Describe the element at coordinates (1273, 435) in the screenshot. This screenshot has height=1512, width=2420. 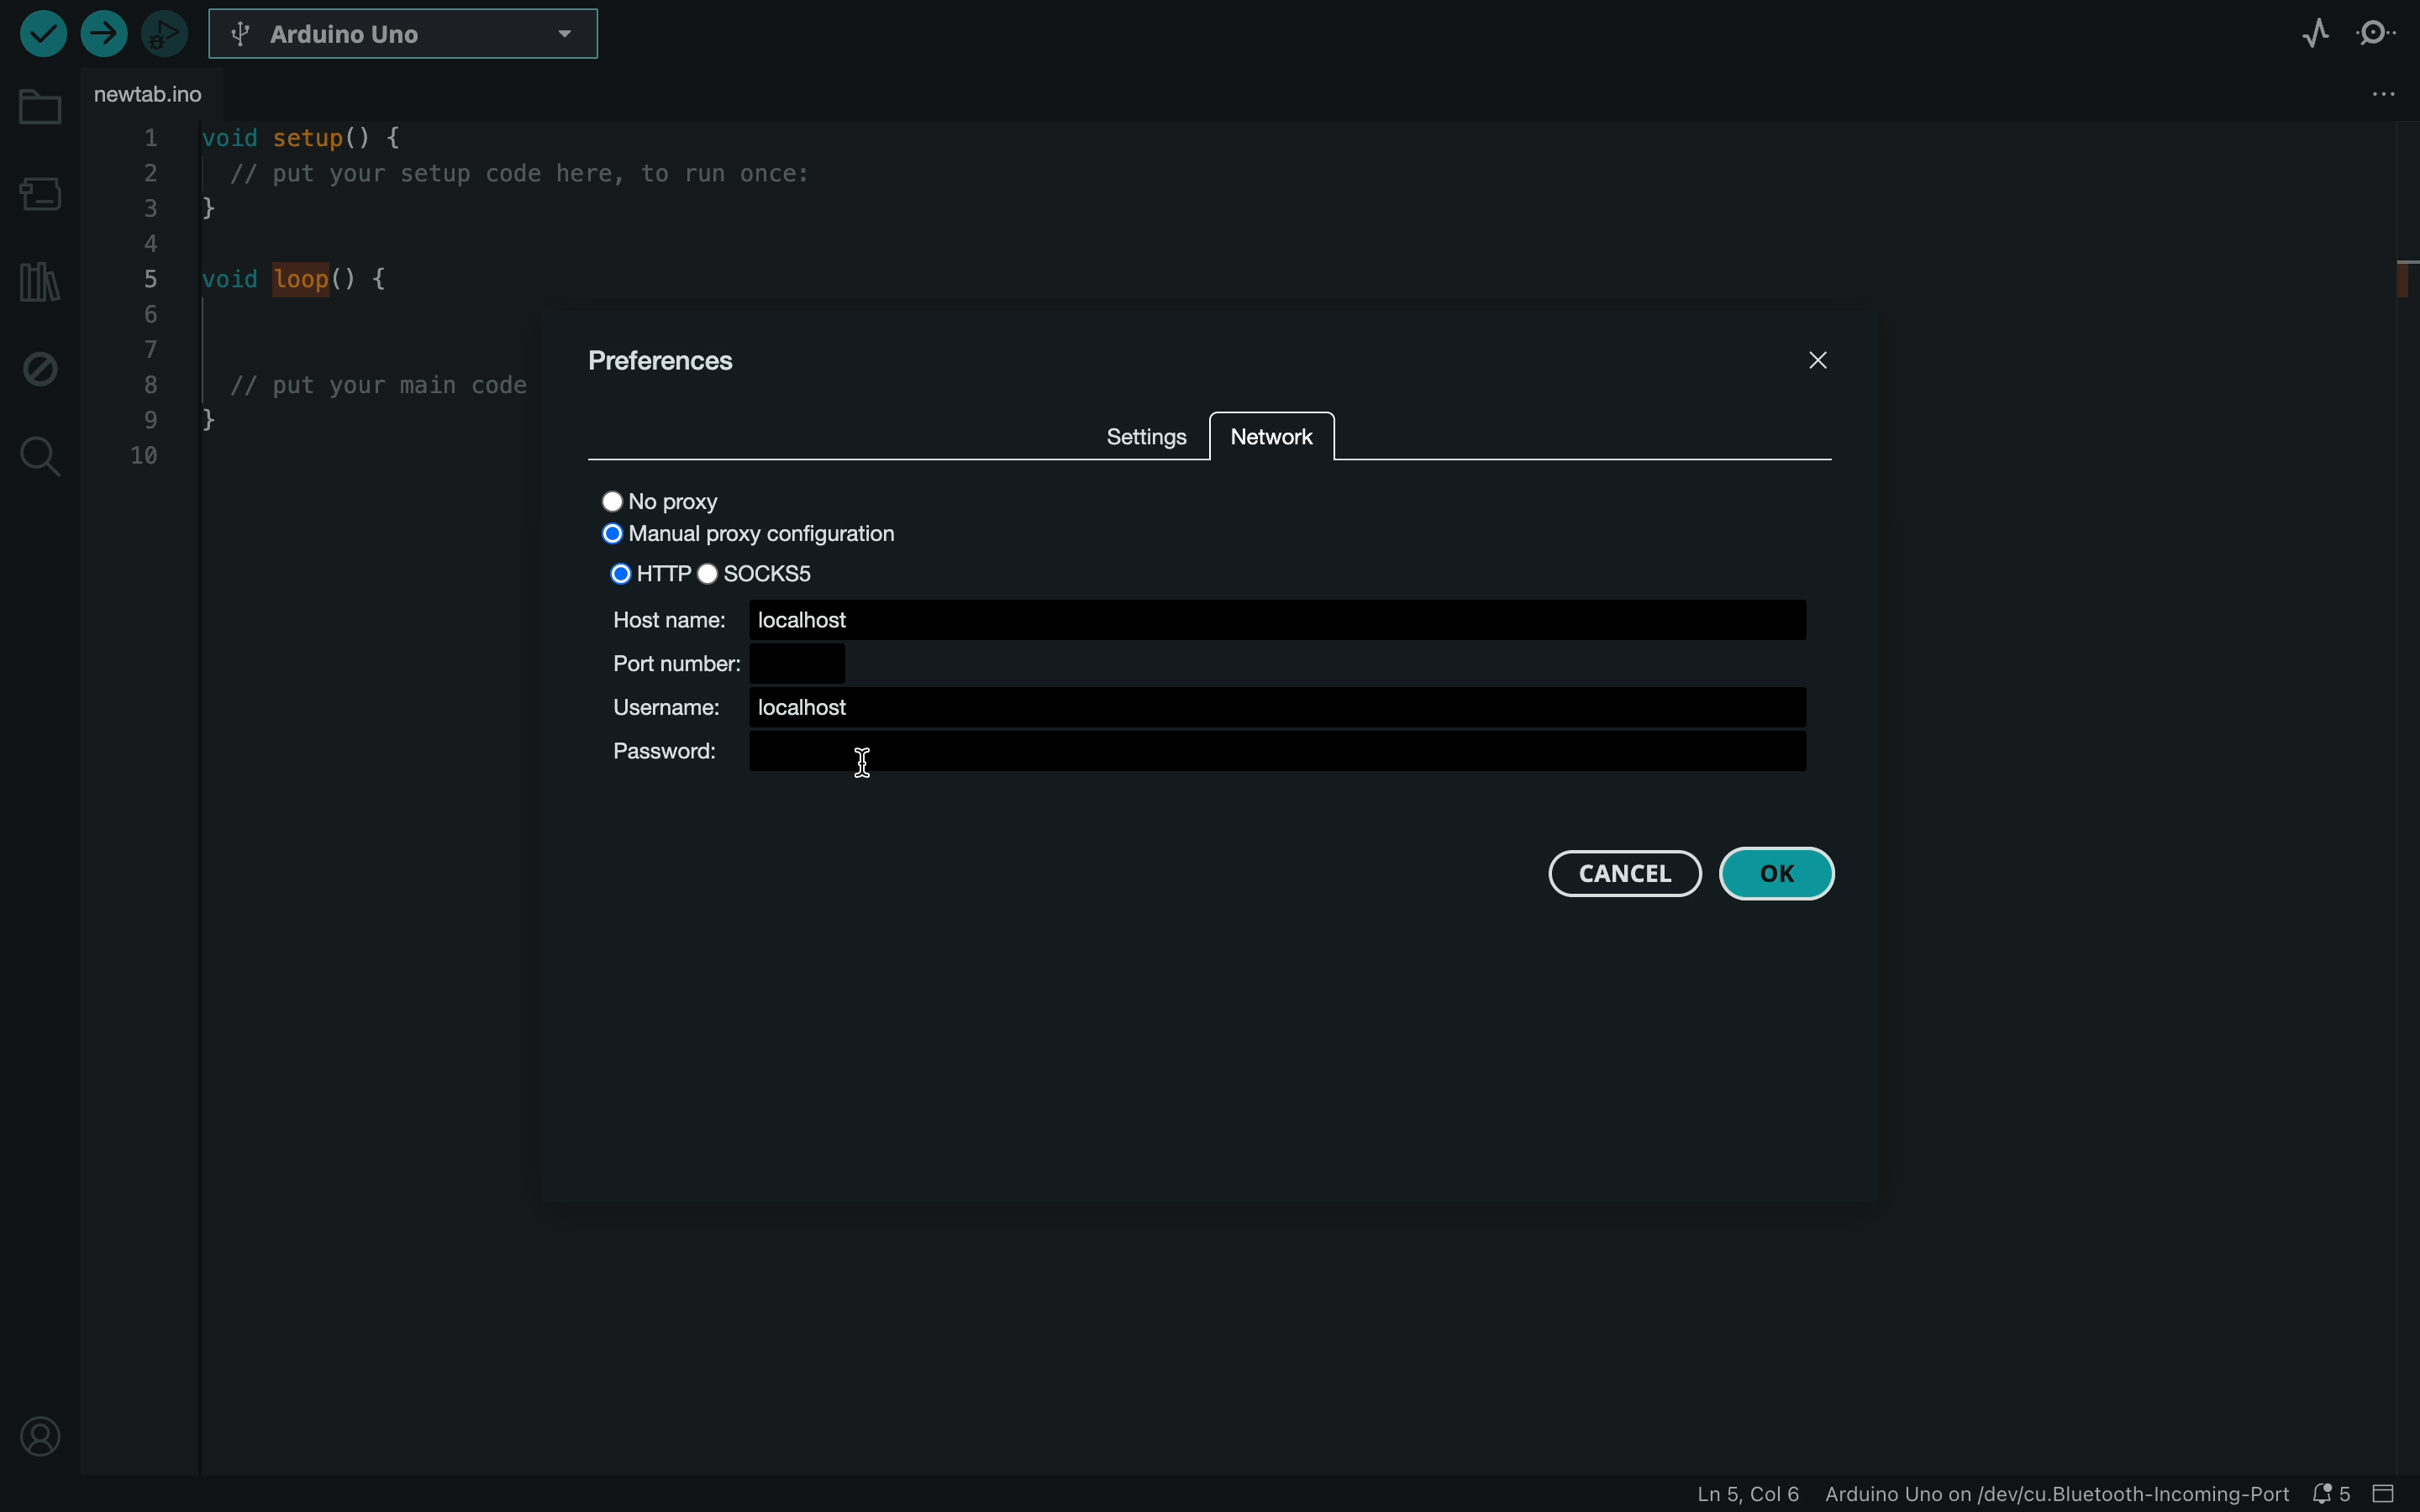
I see `NETWORK` at that location.